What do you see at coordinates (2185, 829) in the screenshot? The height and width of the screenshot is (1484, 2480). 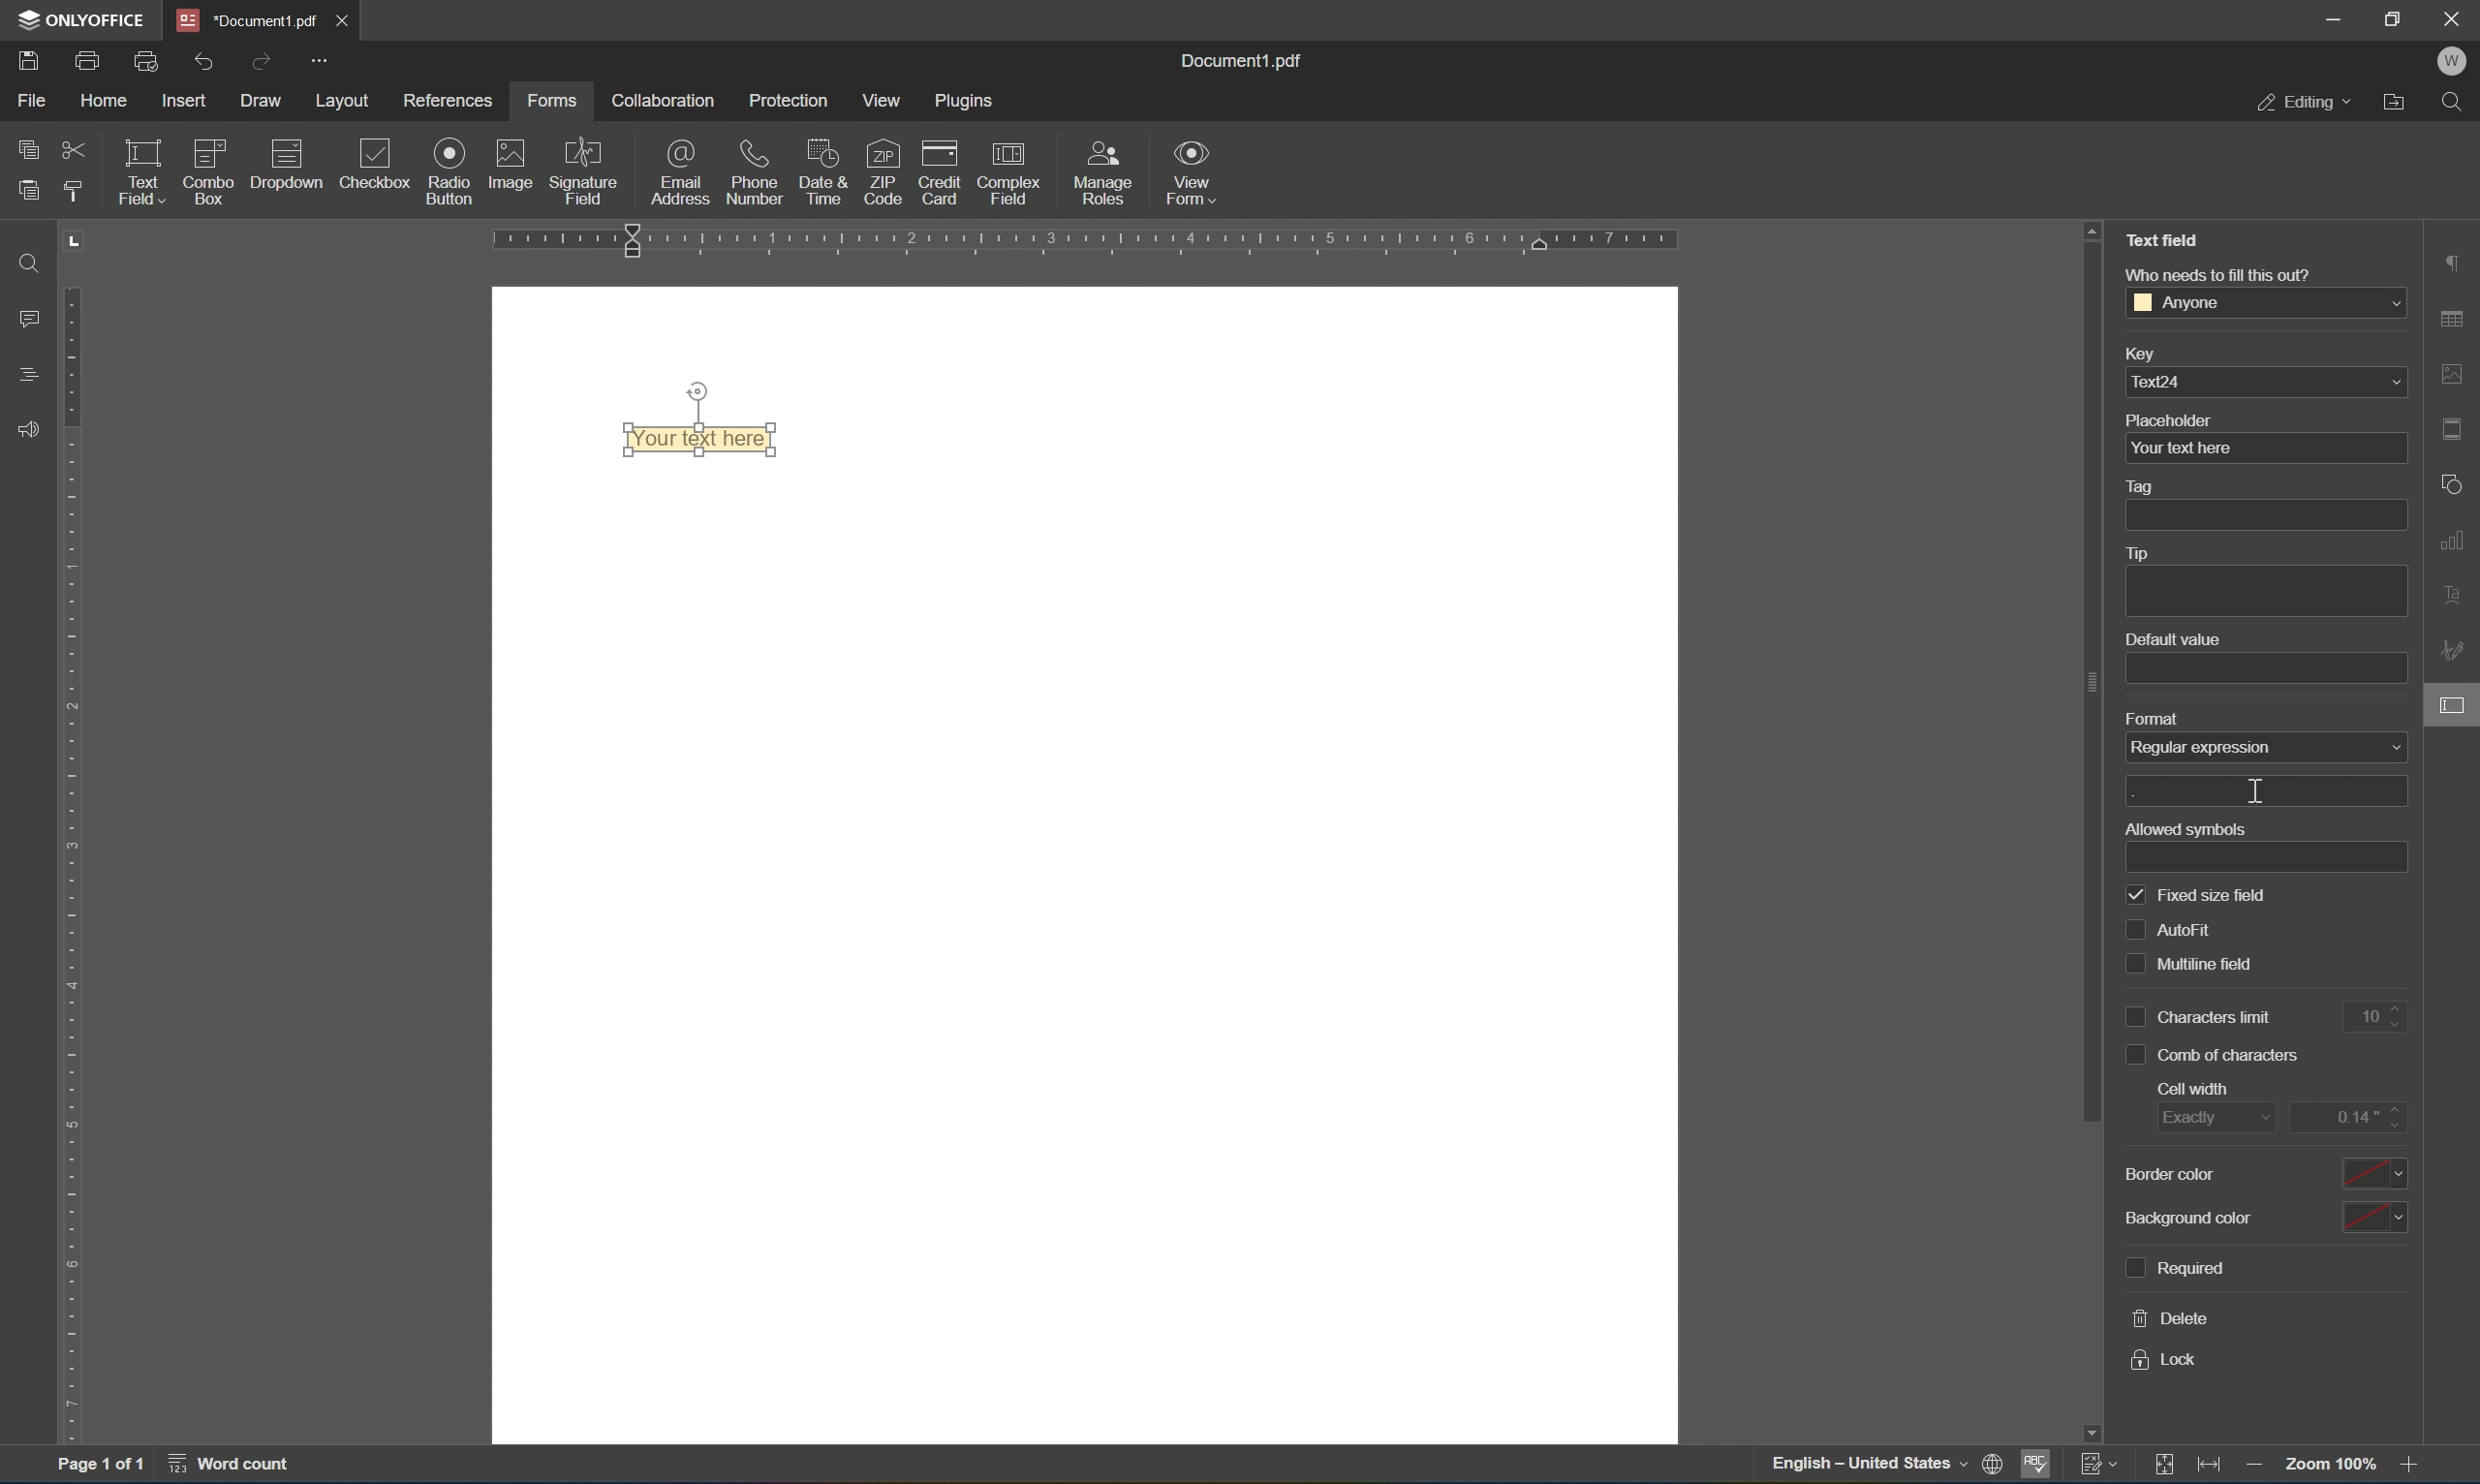 I see `allowed symbols` at bounding box center [2185, 829].